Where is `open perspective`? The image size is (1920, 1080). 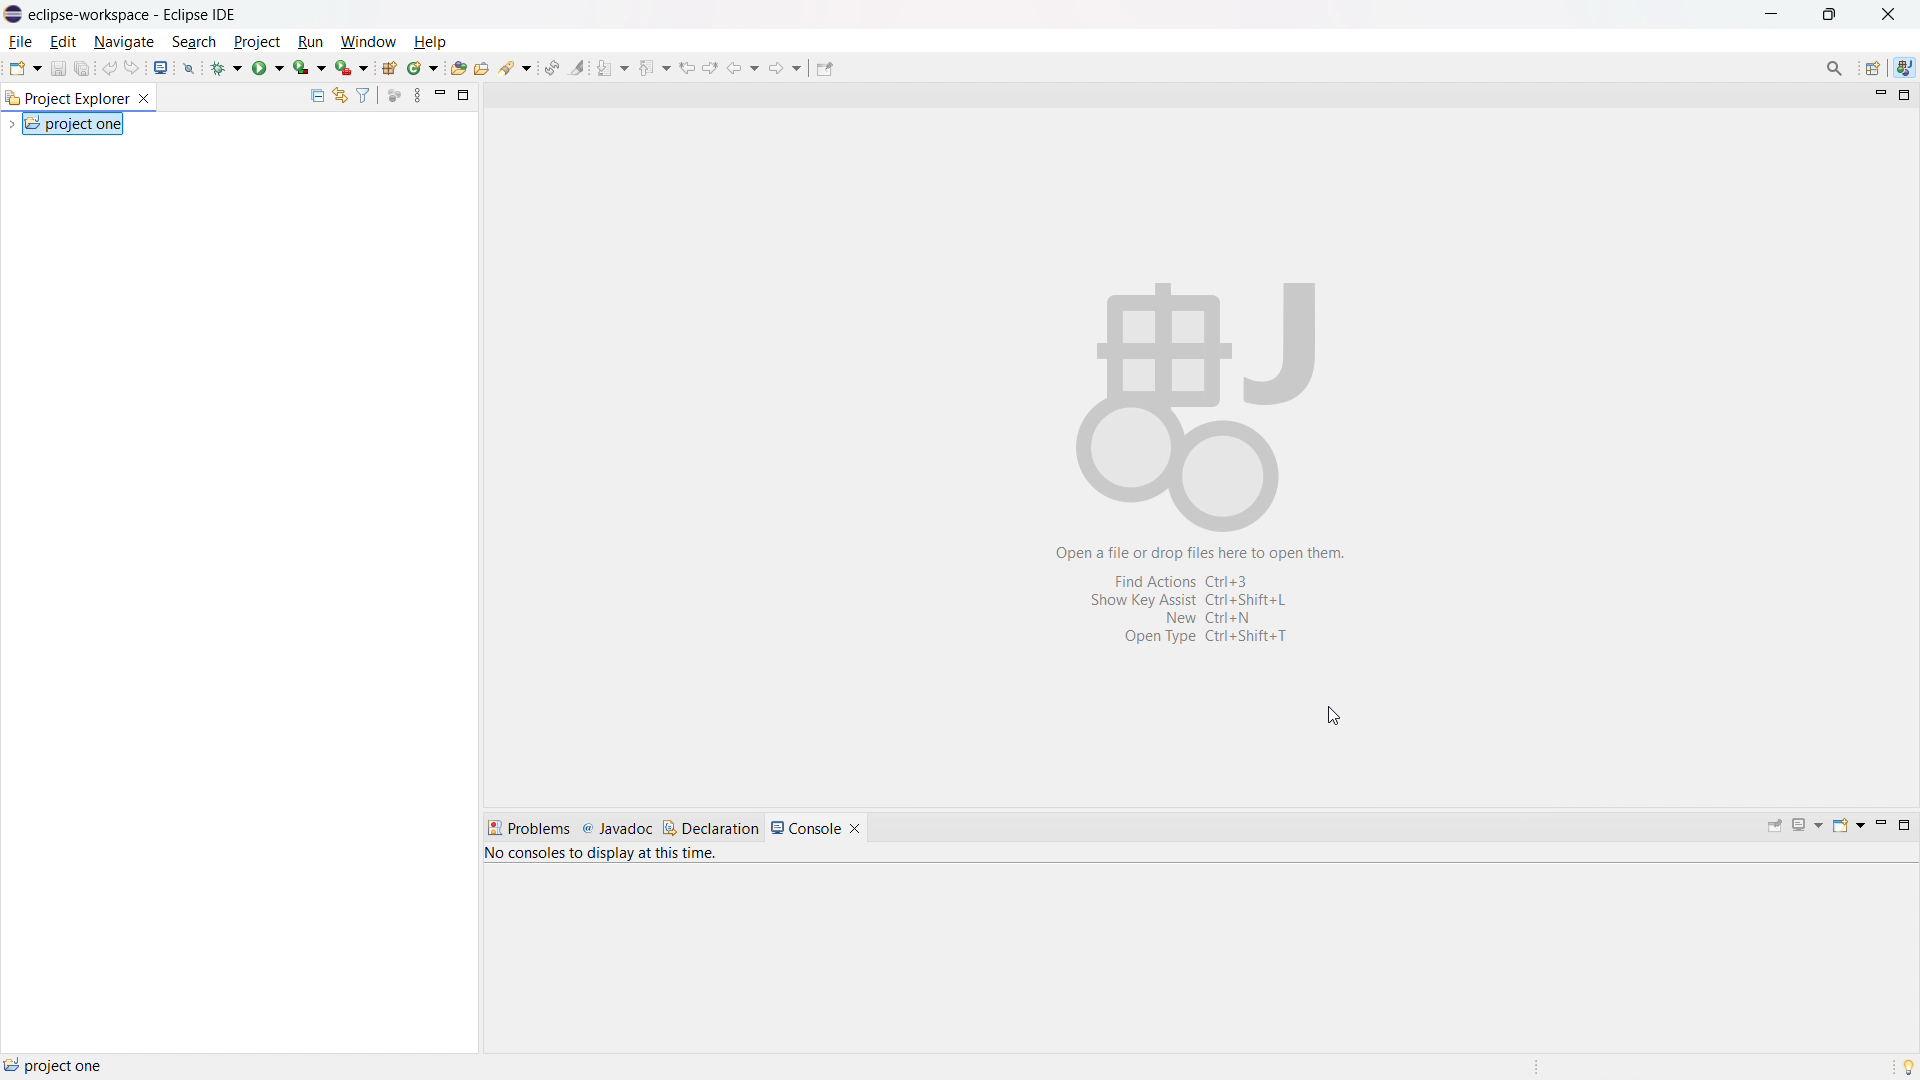
open perspective is located at coordinates (1874, 69).